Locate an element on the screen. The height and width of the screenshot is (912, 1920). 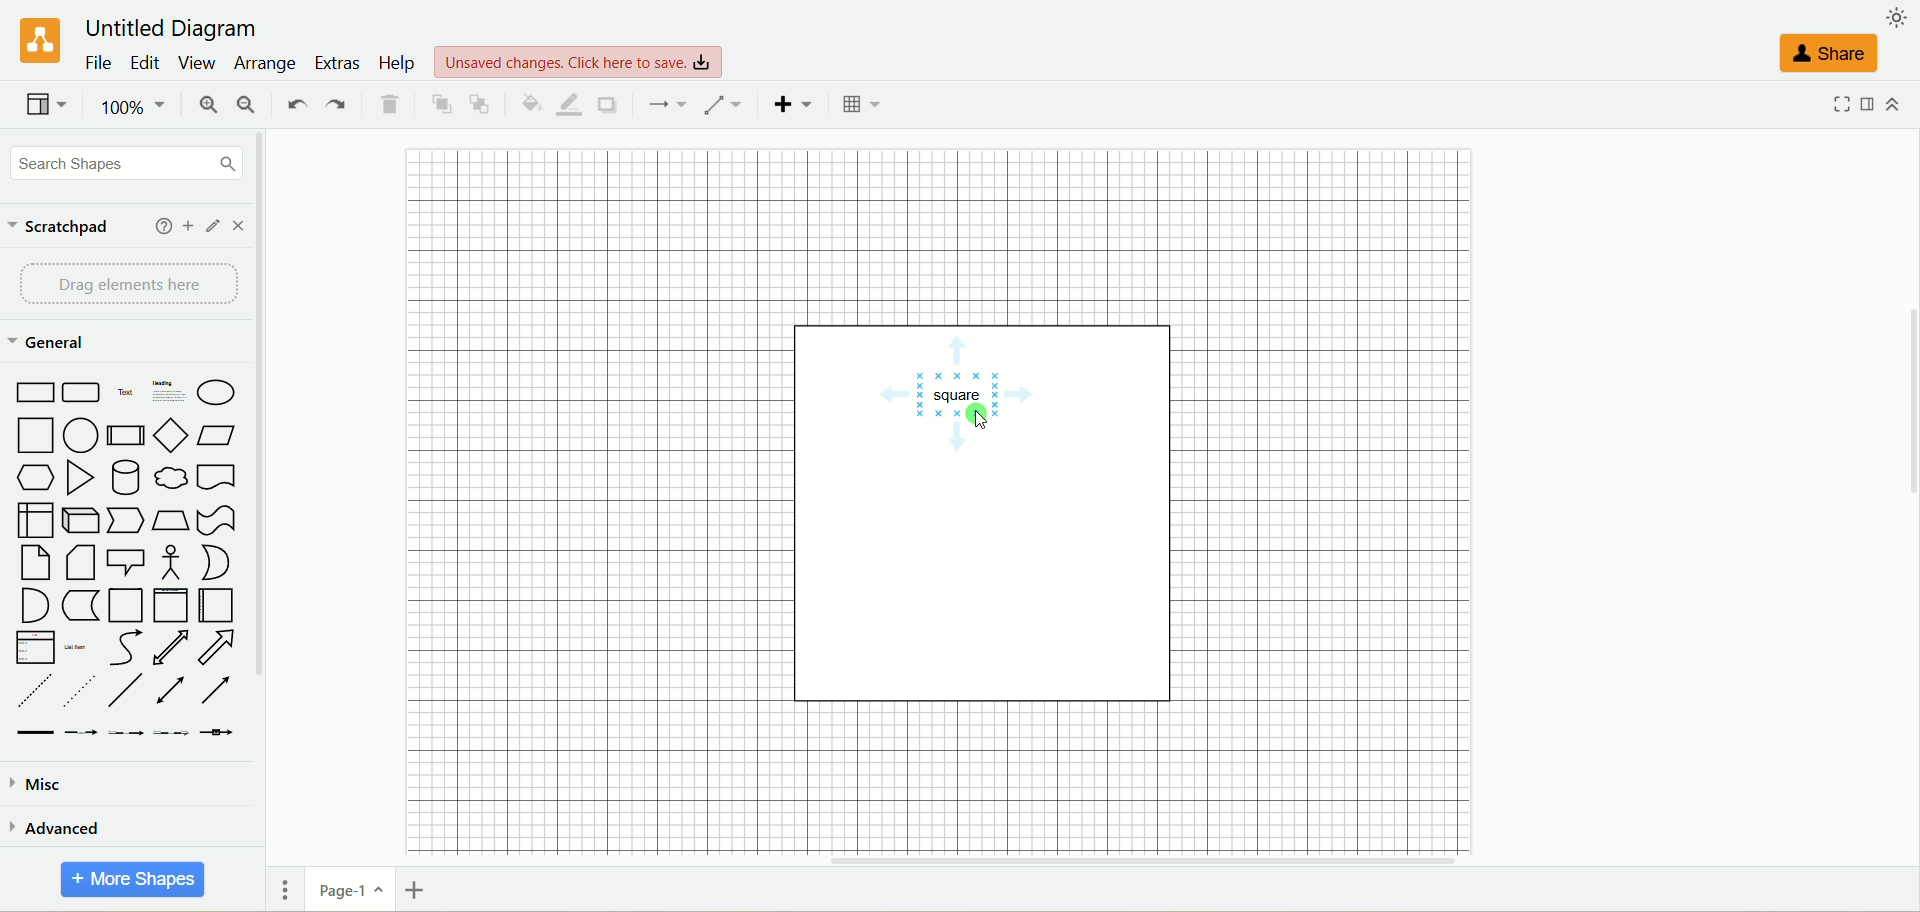
line color is located at coordinates (568, 104).